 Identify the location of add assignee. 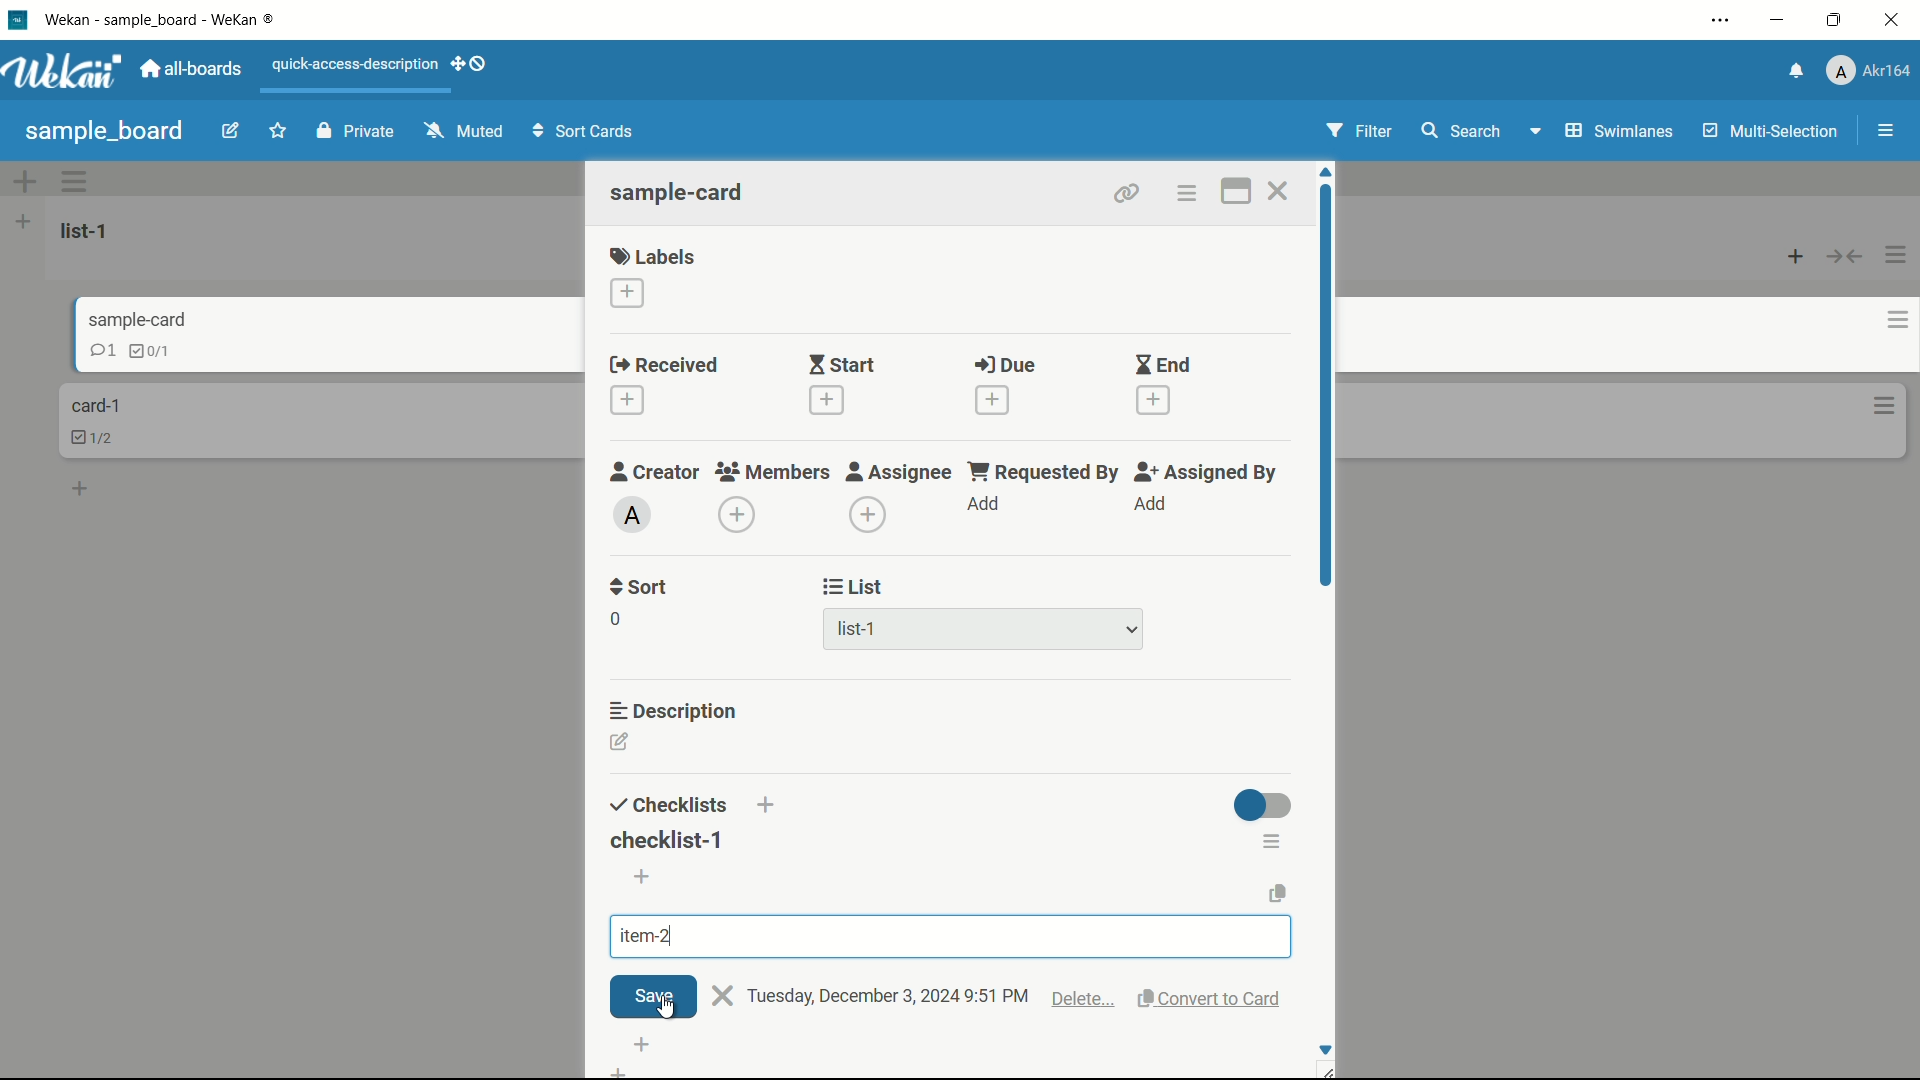
(1150, 503).